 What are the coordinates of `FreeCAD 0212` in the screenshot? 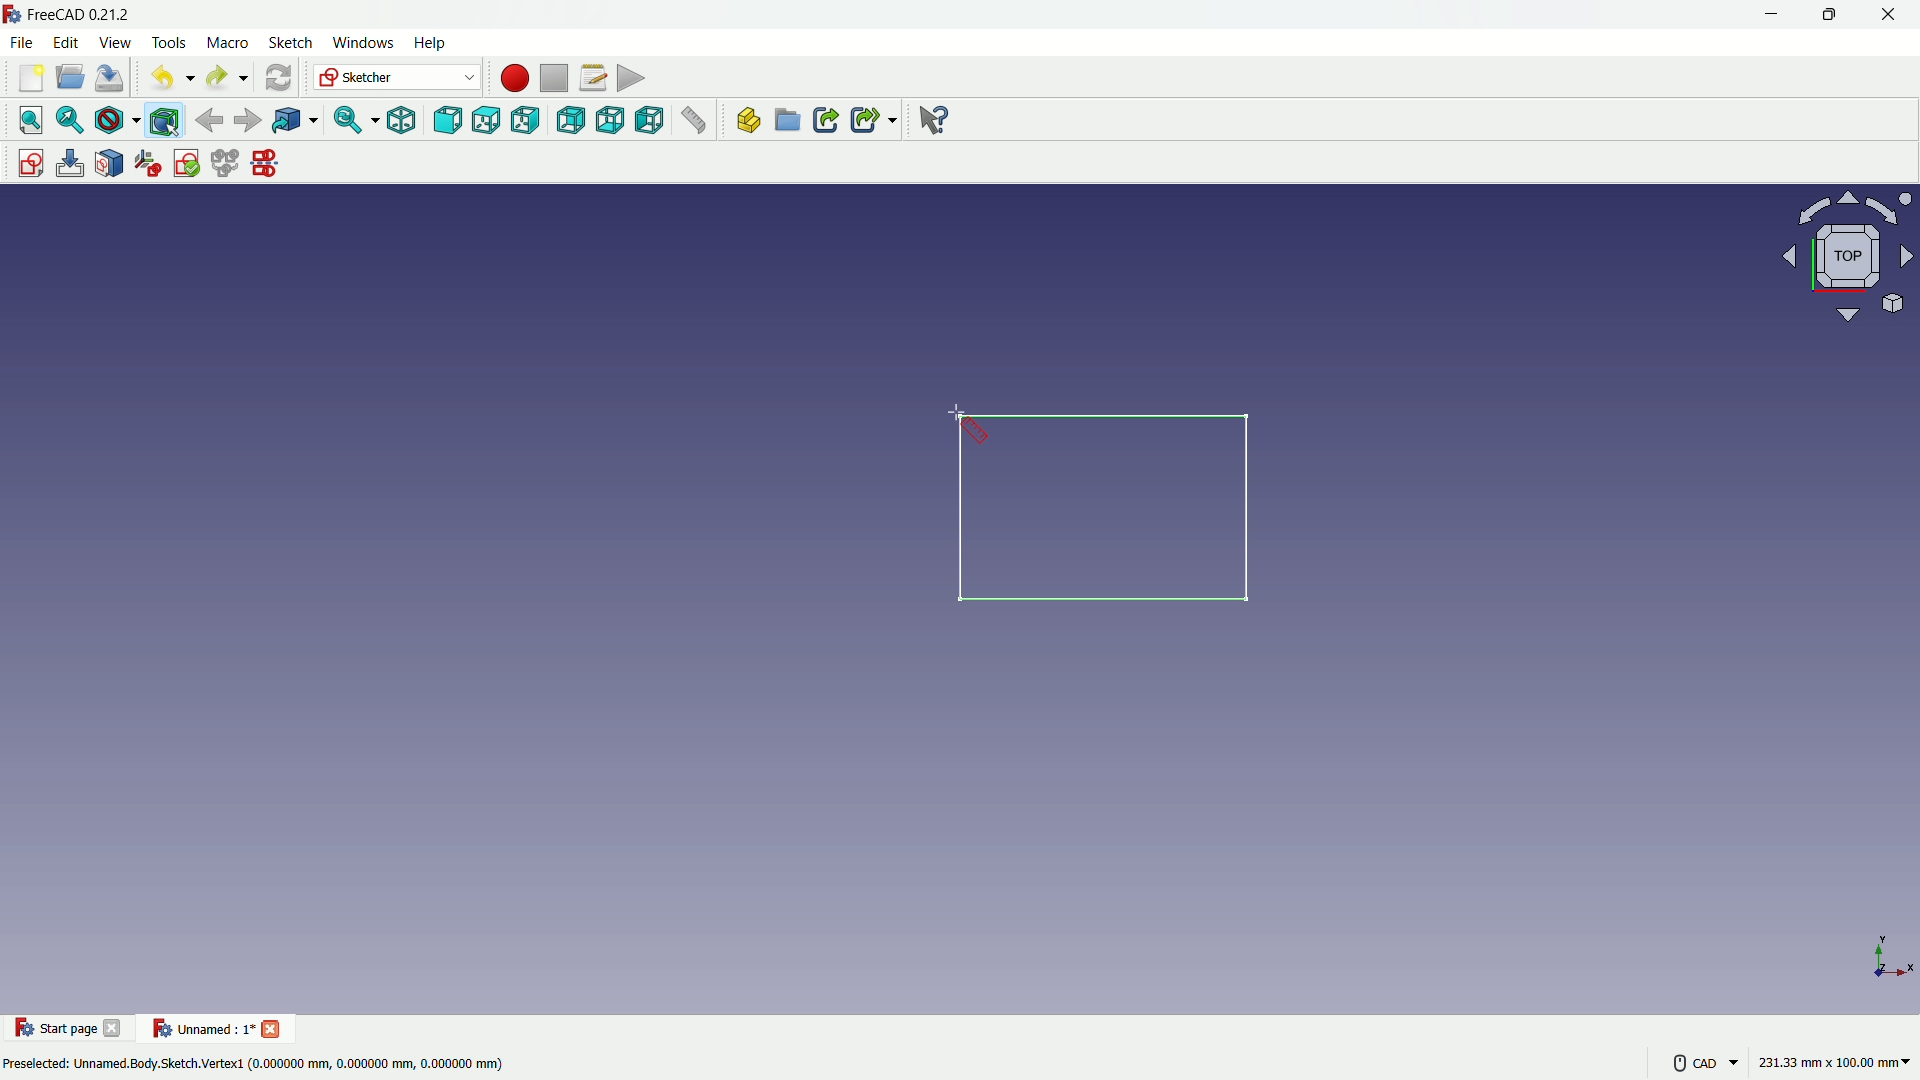 It's located at (95, 15).